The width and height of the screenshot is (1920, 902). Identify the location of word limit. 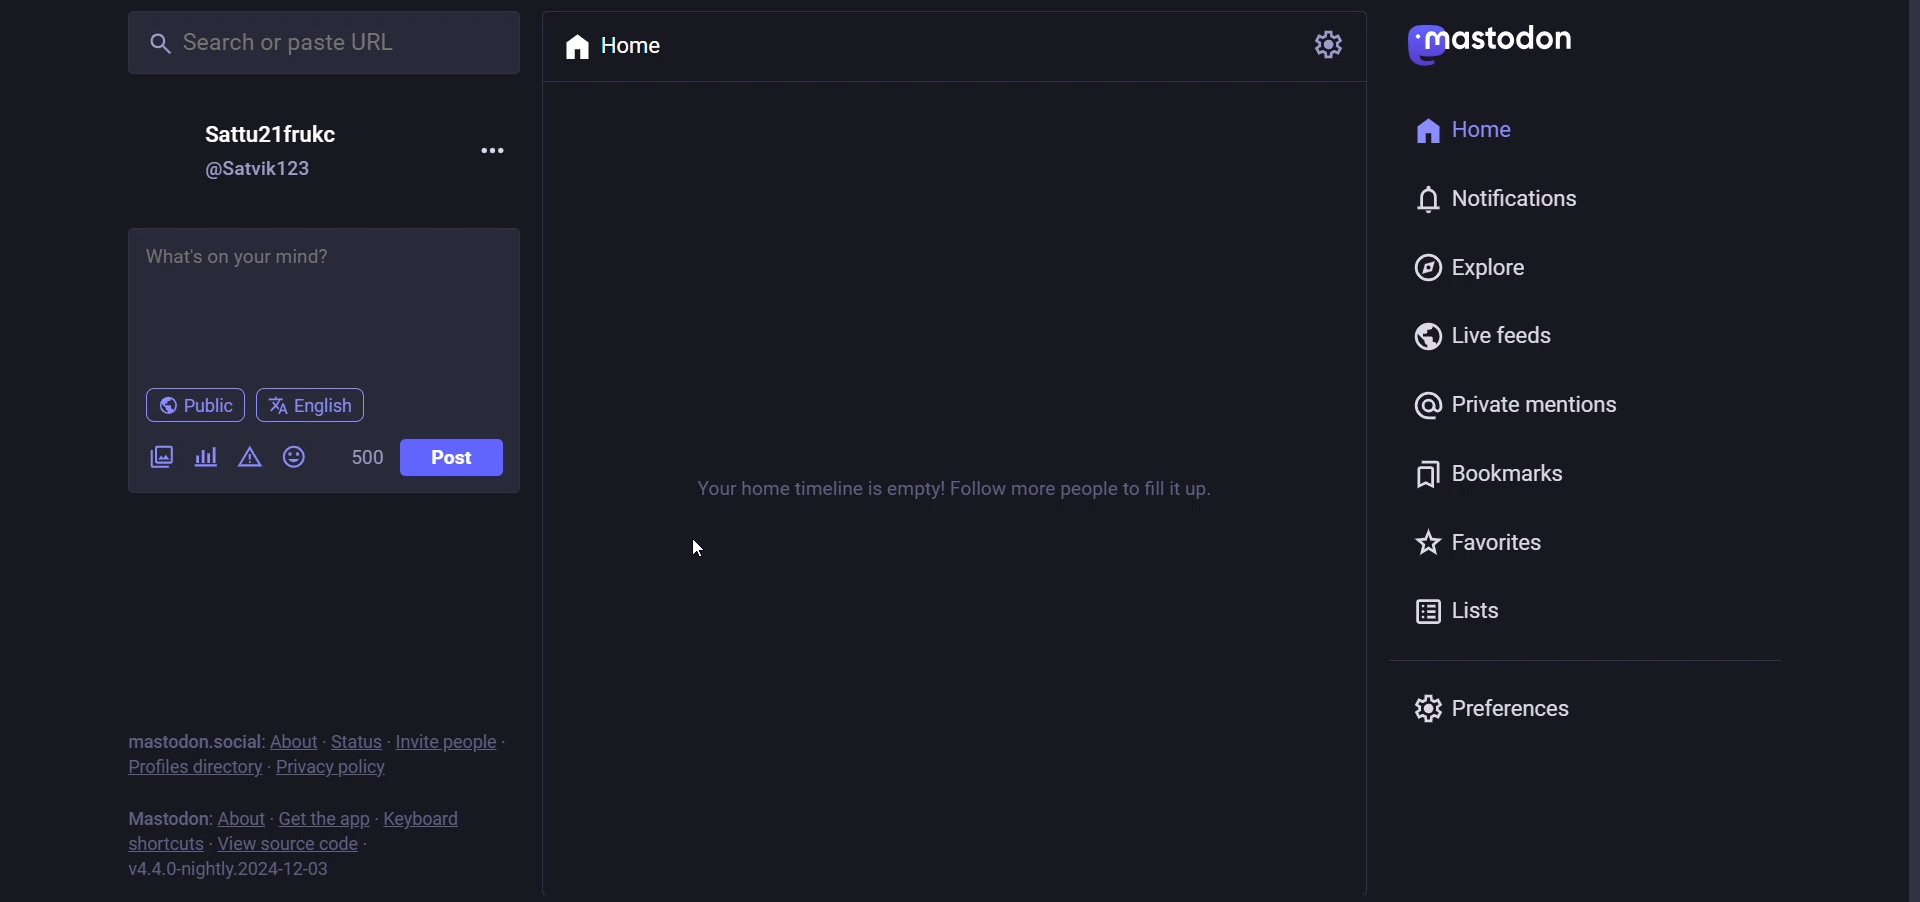
(370, 459).